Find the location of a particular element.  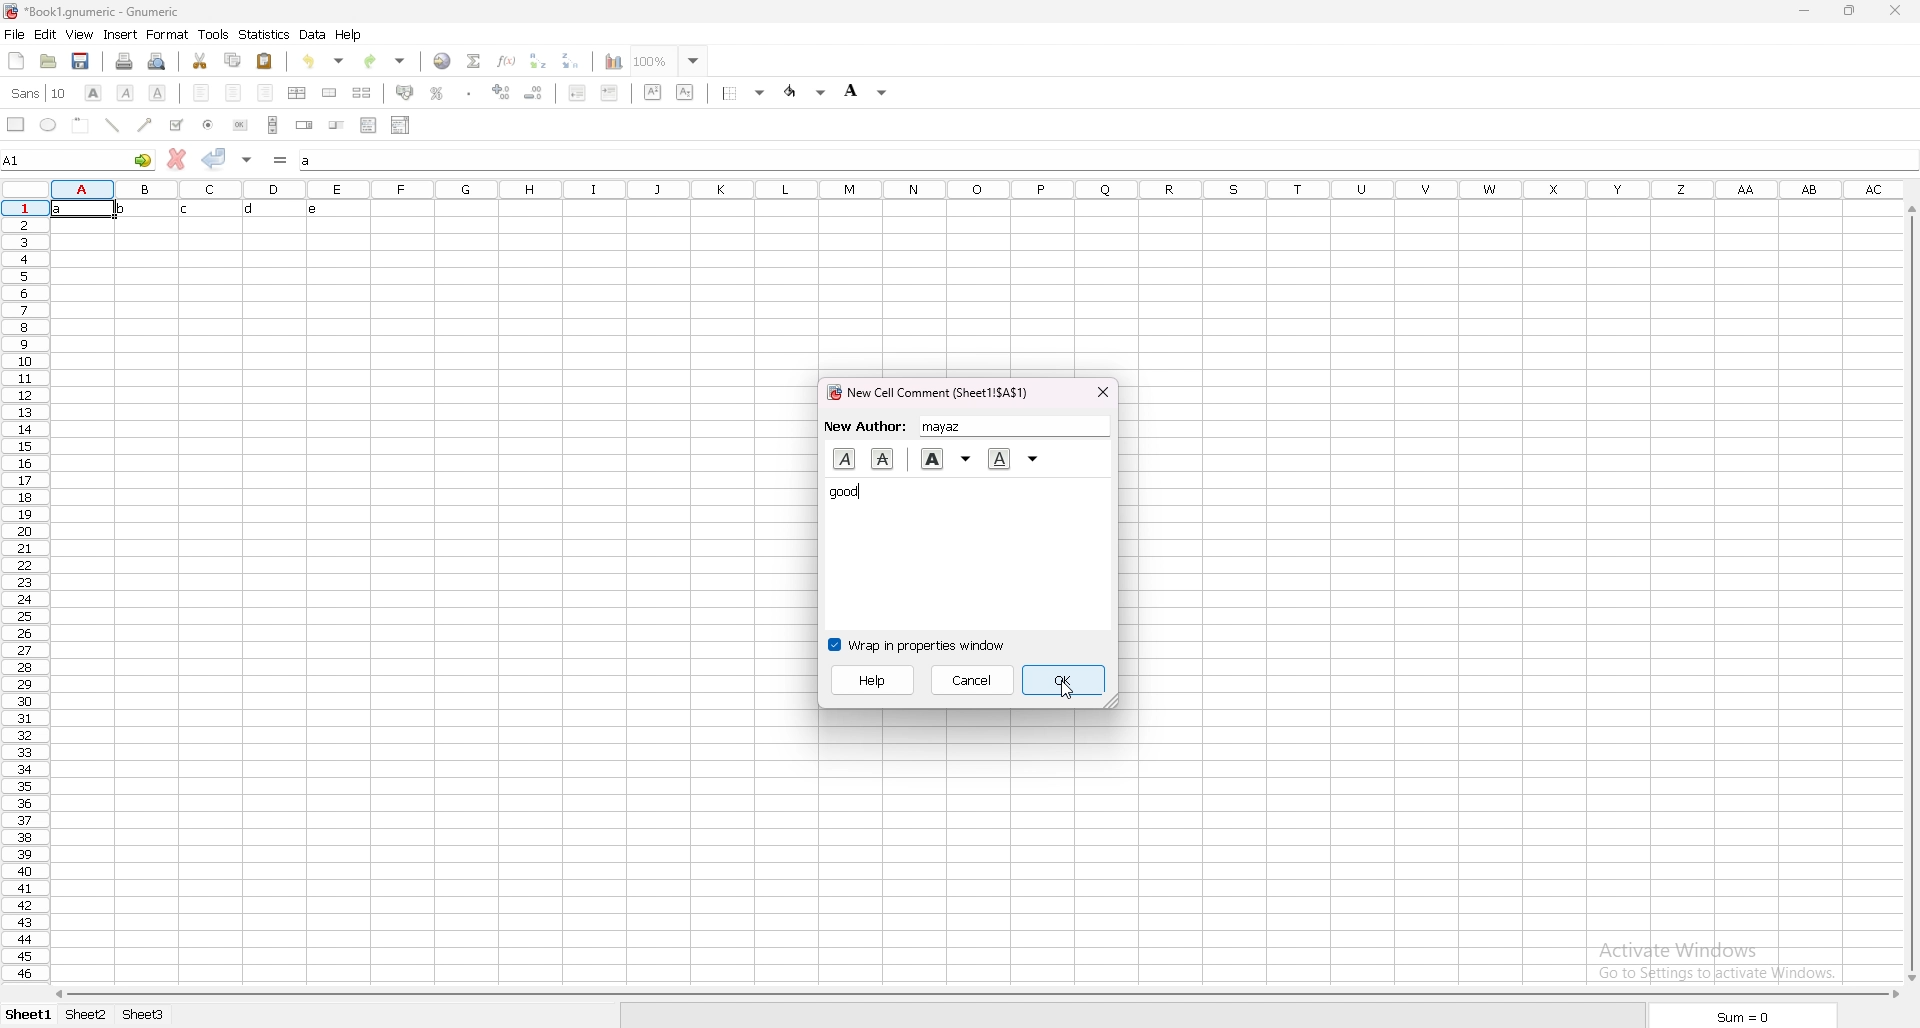

left align is located at coordinates (200, 92).